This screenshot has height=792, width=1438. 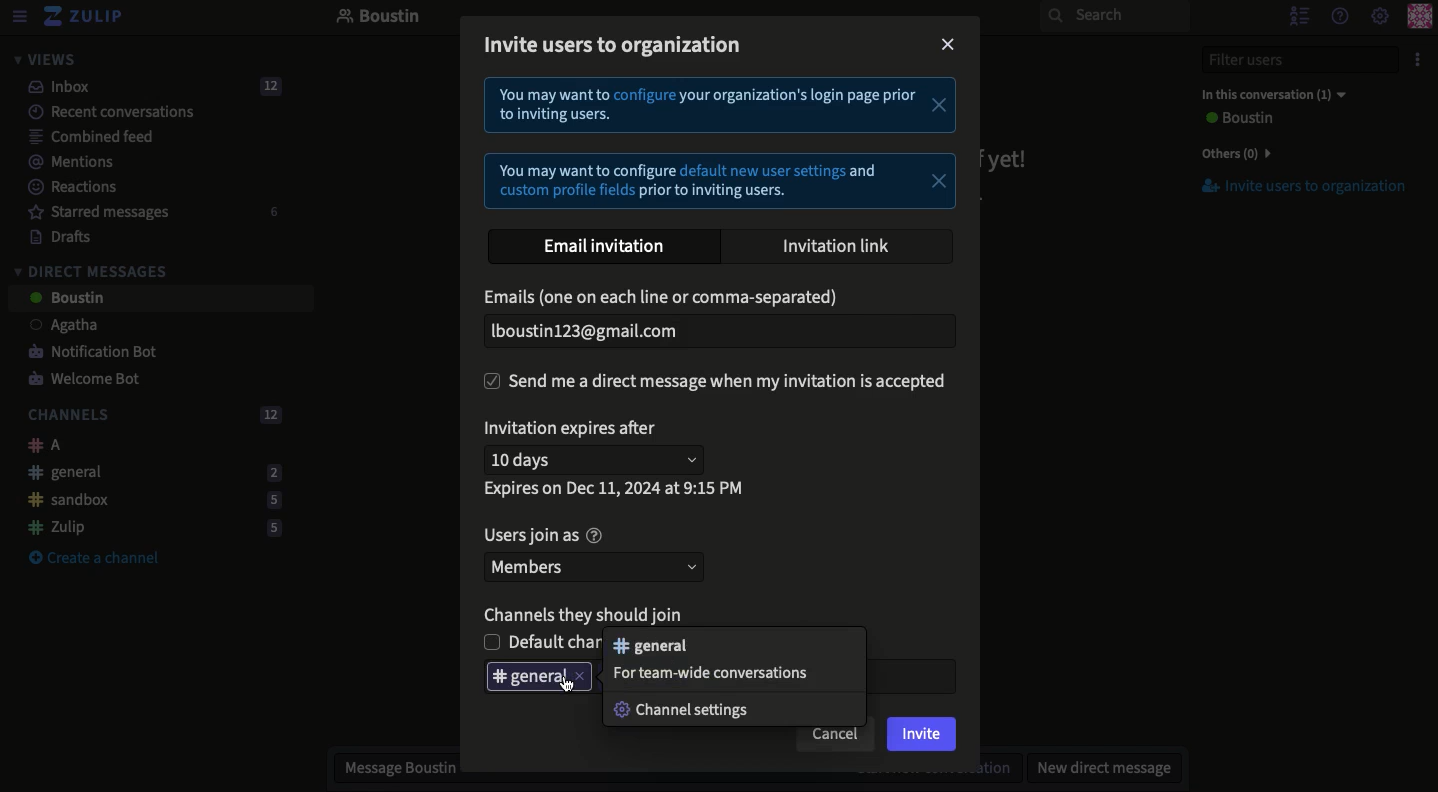 I want to click on Email , so click(x=666, y=299).